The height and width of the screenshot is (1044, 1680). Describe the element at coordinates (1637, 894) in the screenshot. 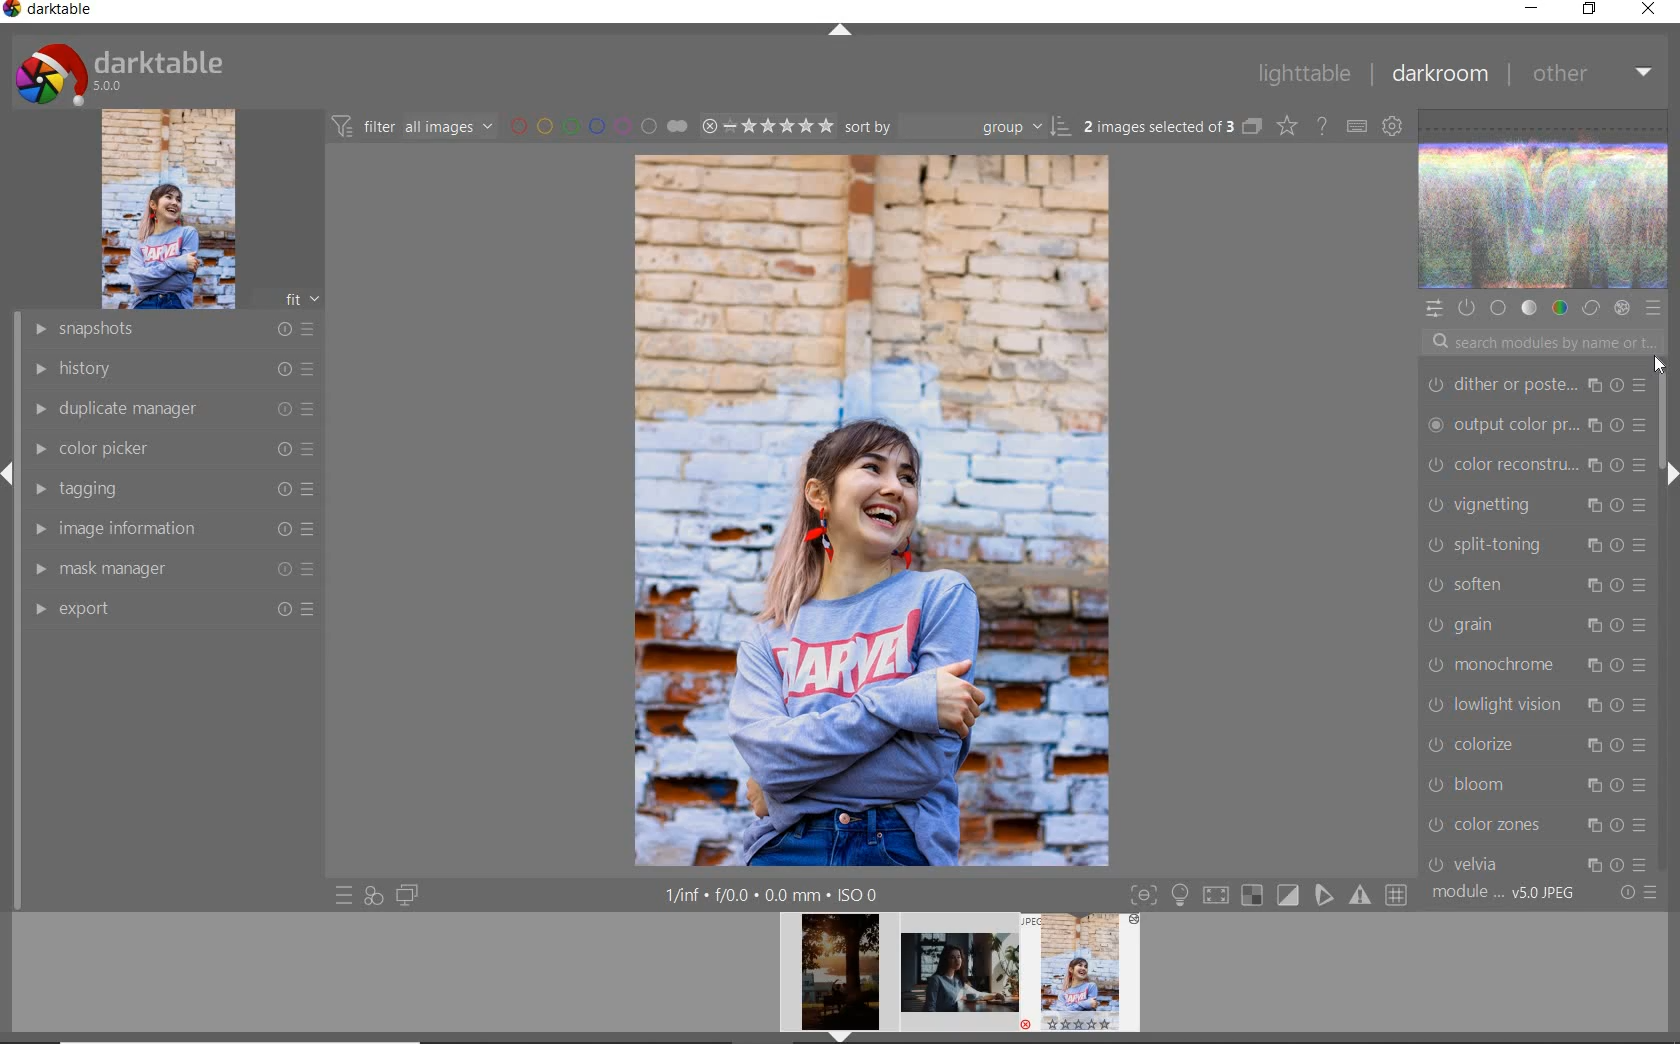

I see `reset or preset preference` at that location.